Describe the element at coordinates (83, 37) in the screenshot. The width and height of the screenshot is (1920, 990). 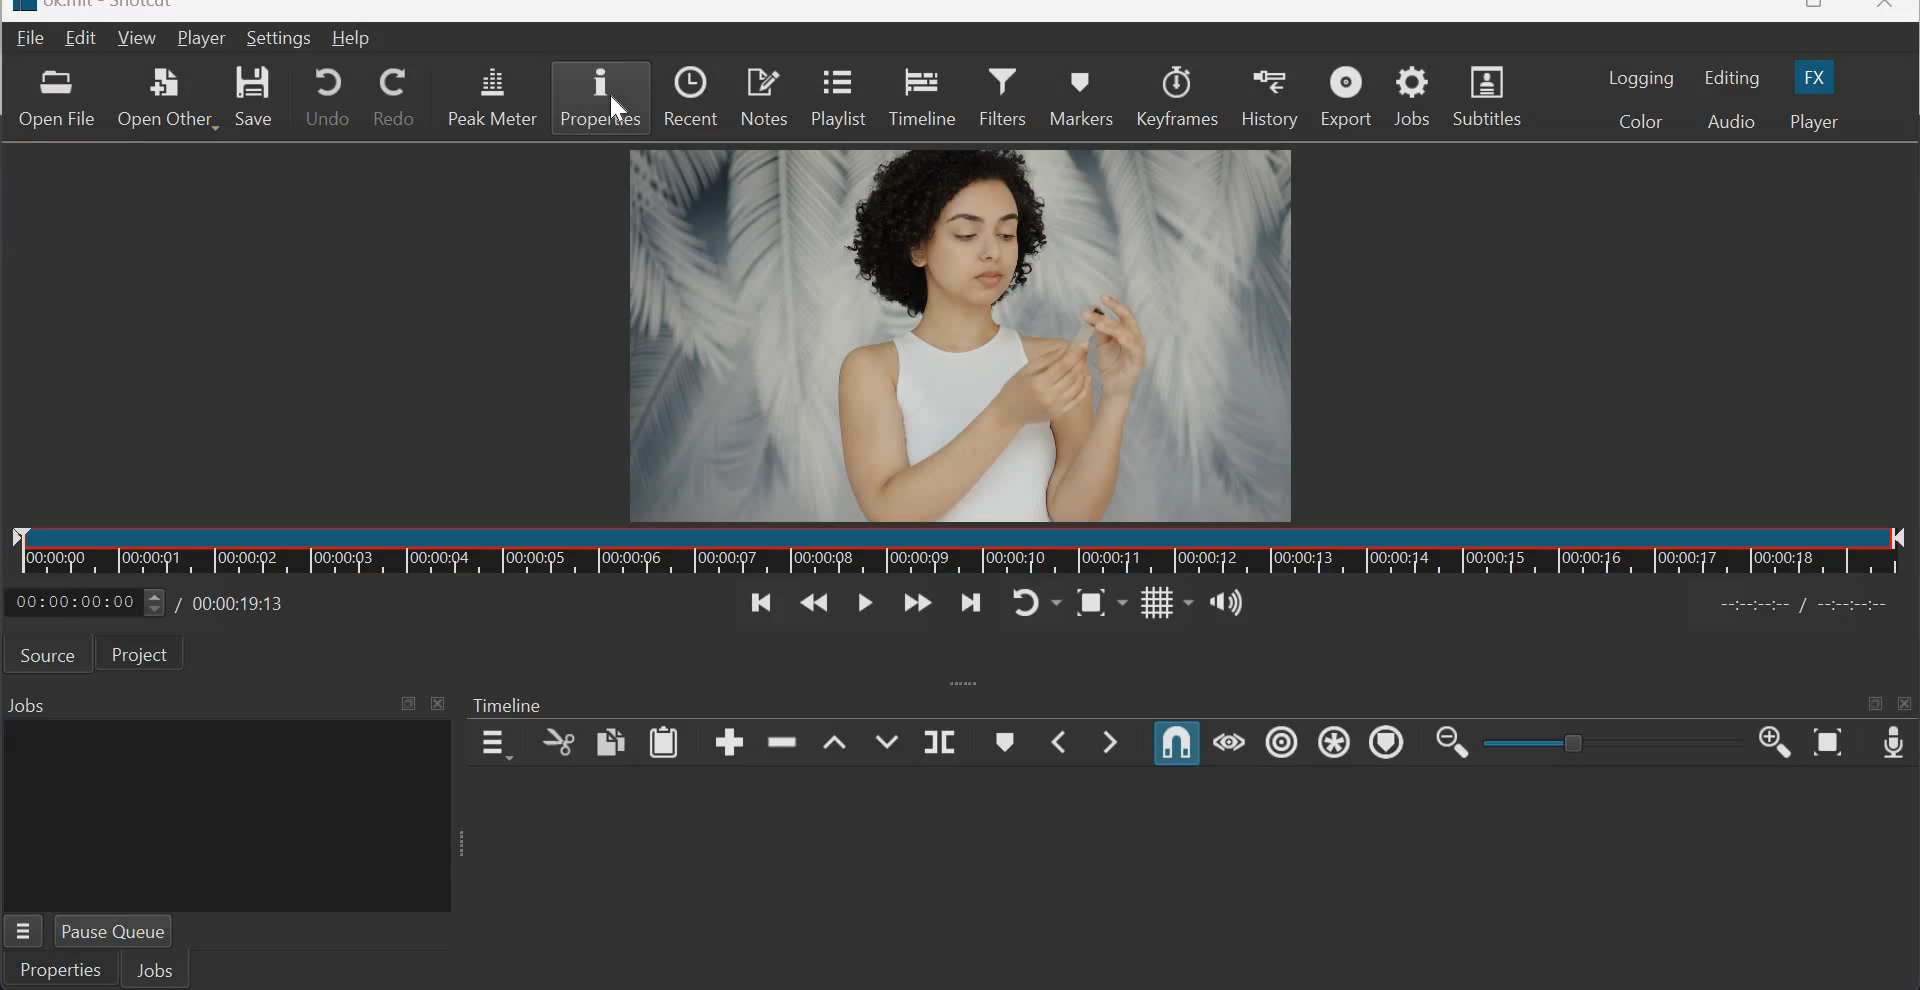
I see `Edit` at that location.